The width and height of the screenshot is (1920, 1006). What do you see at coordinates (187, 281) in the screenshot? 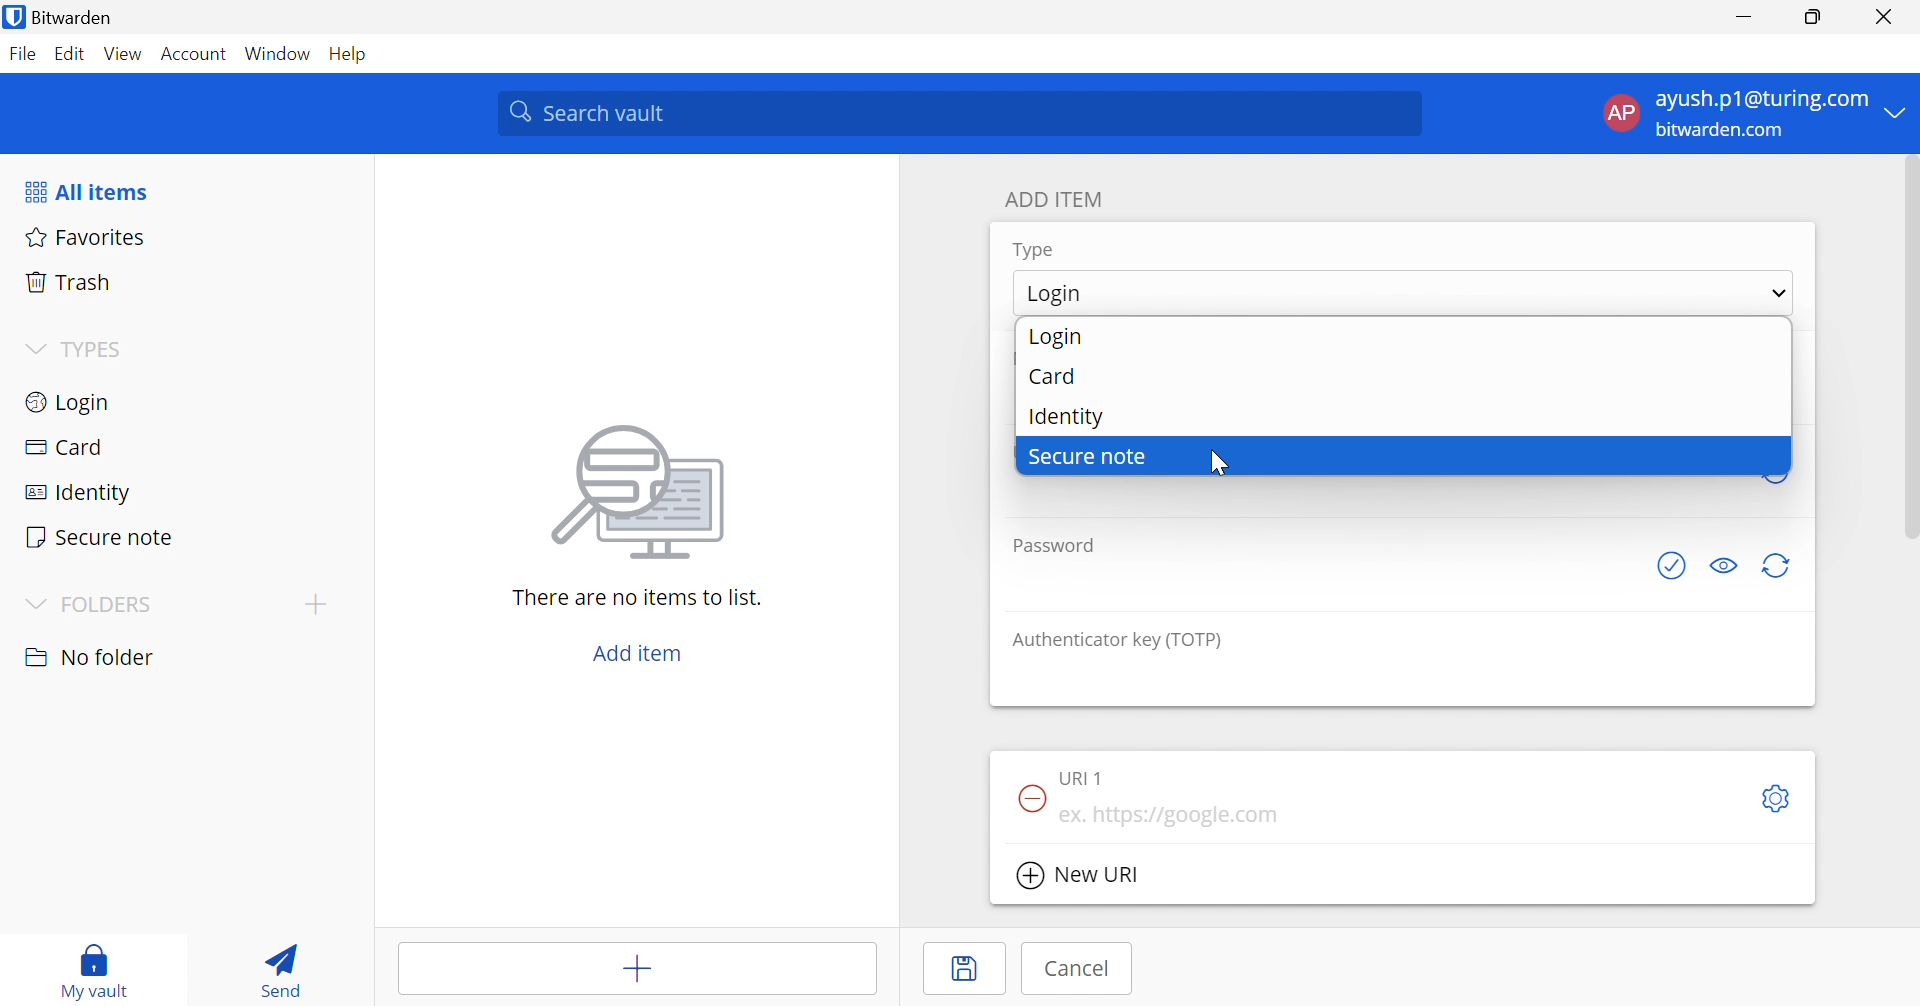
I see `Trash` at bounding box center [187, 281].